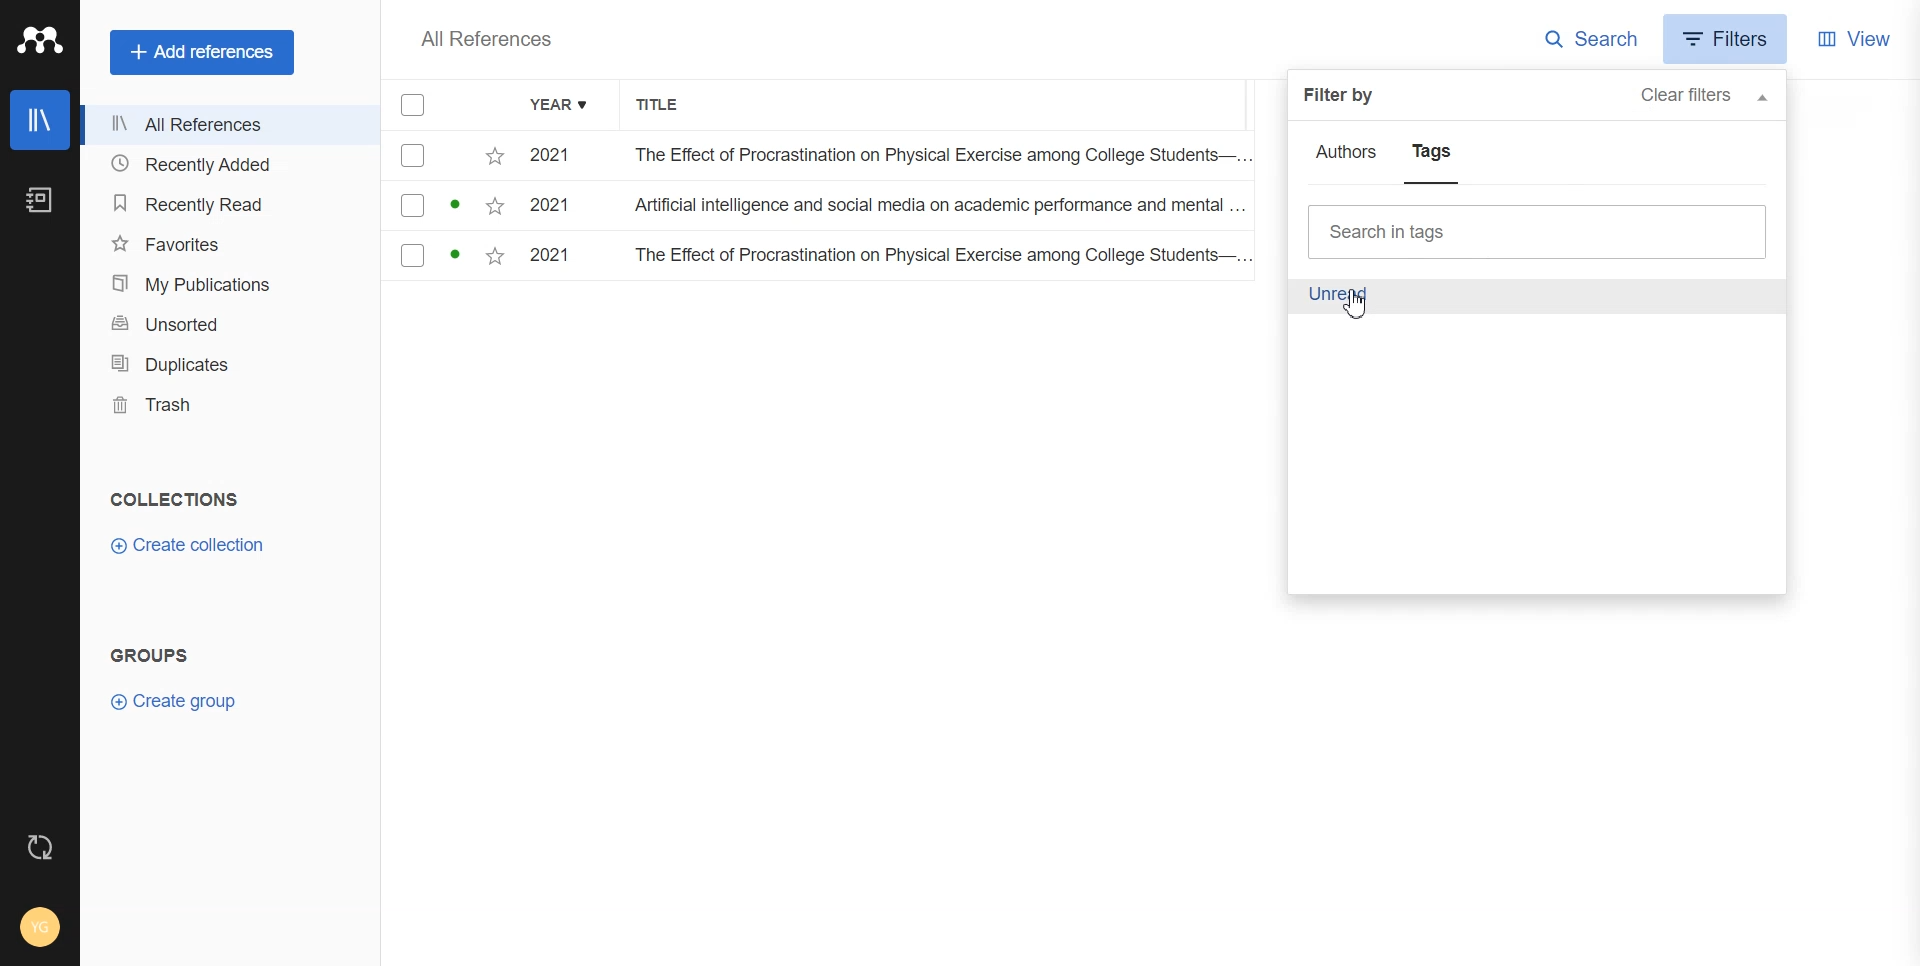 This screenshot has height=966, width=1920. Describe the element at coordinates (1355, 307) in the screenshot. I see `Cursor` at that location.